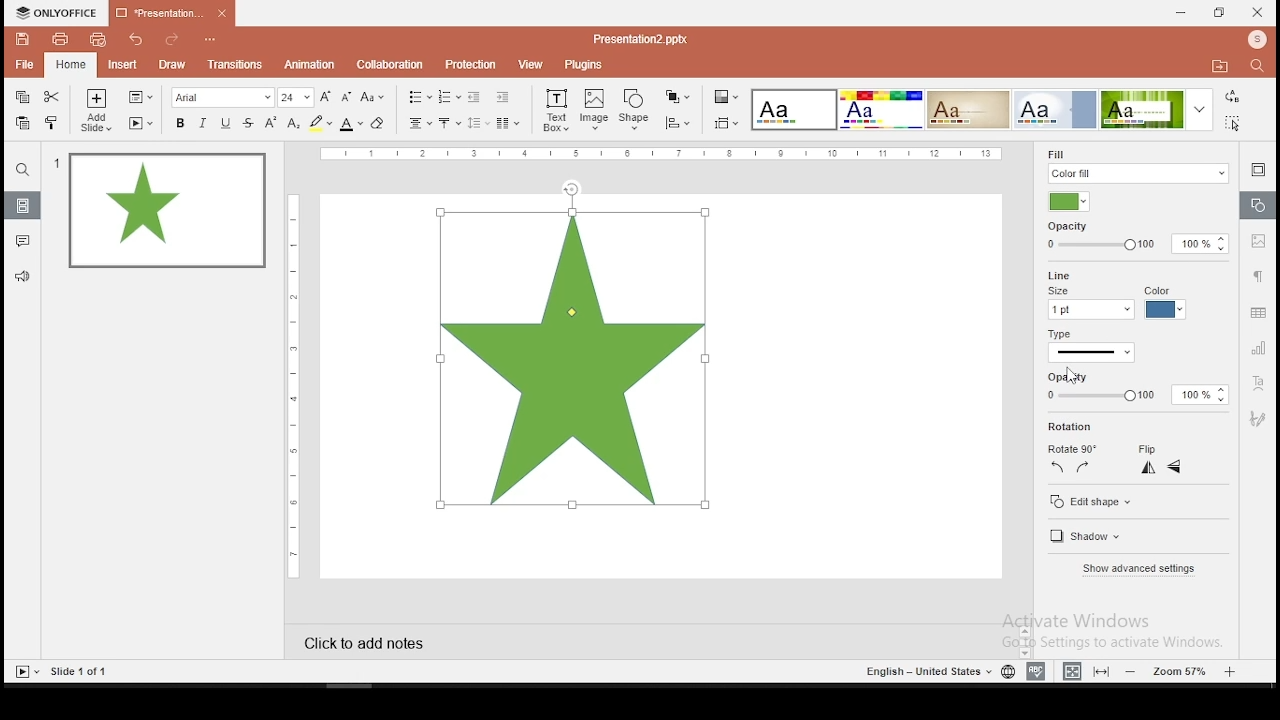 The height and width of the screenshot is (720, 1280). Describe the element at coordinates (676, 97) in the screenshot. I see `arrange shapes` at that location.